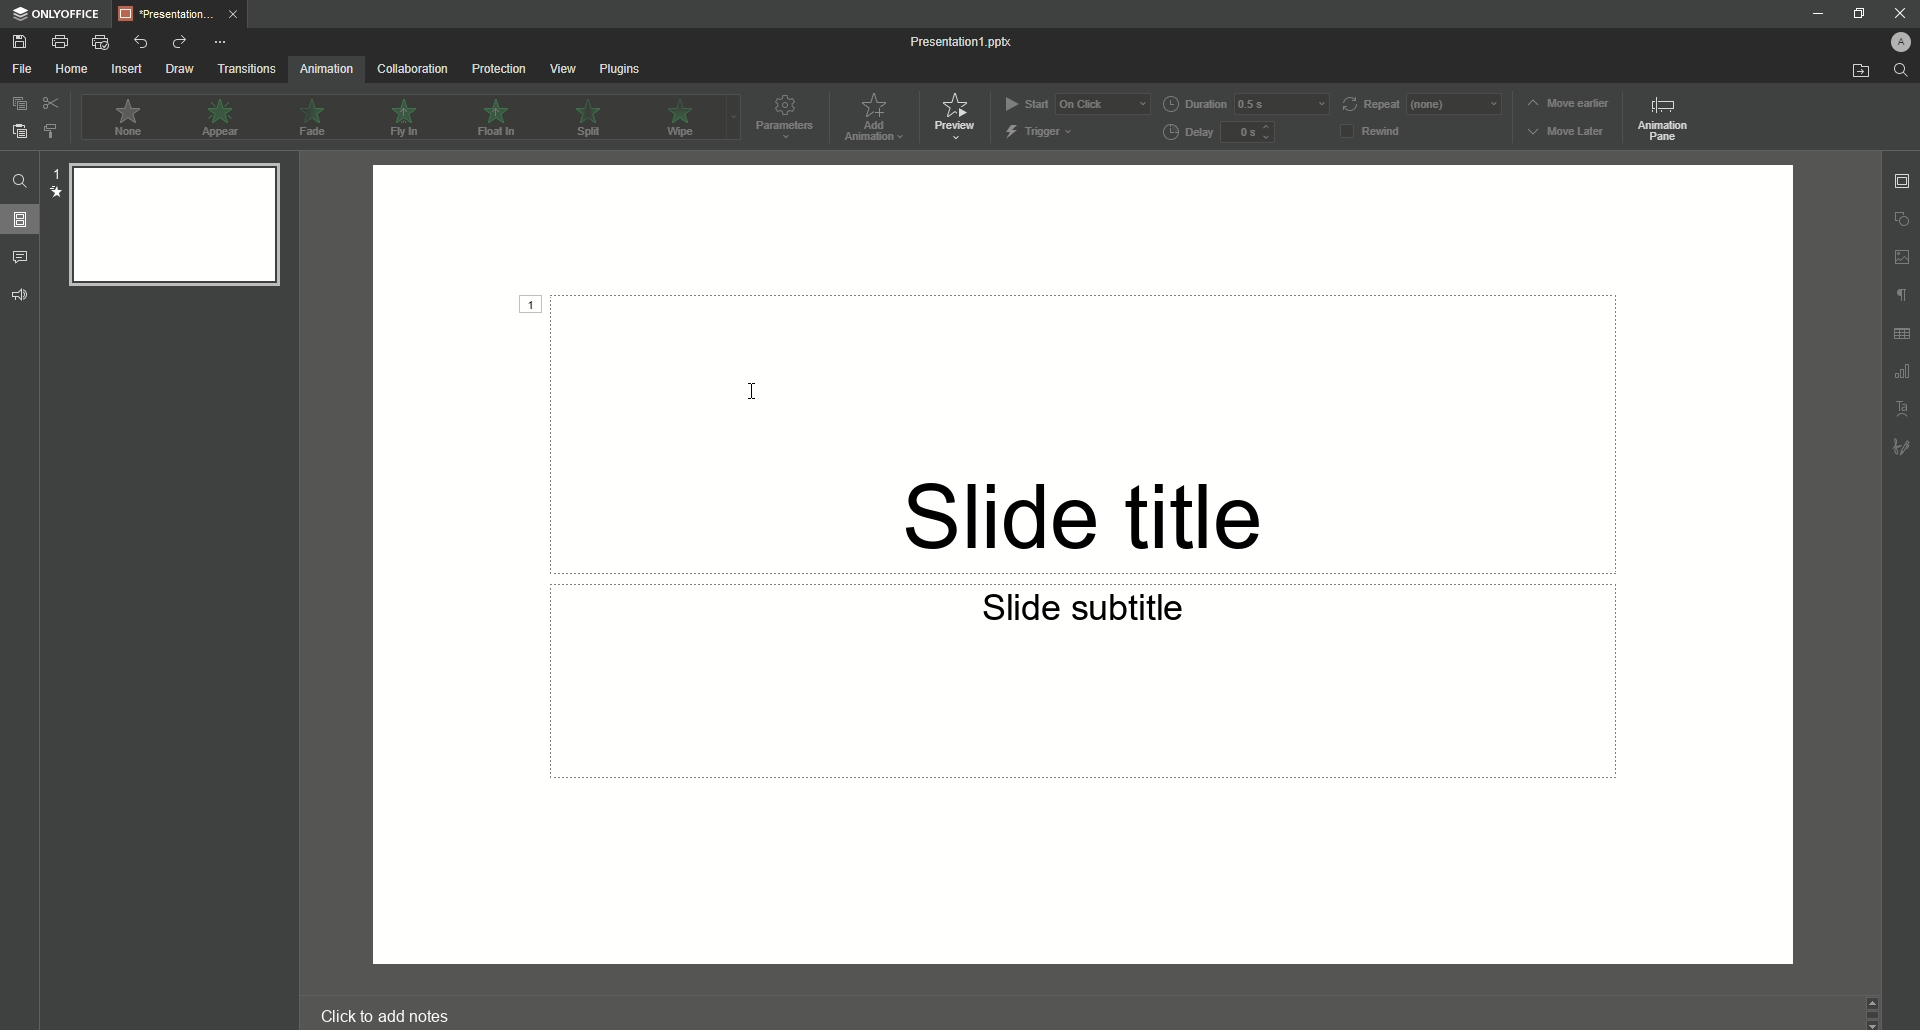  I want to click on Fade, so click(309, 119).